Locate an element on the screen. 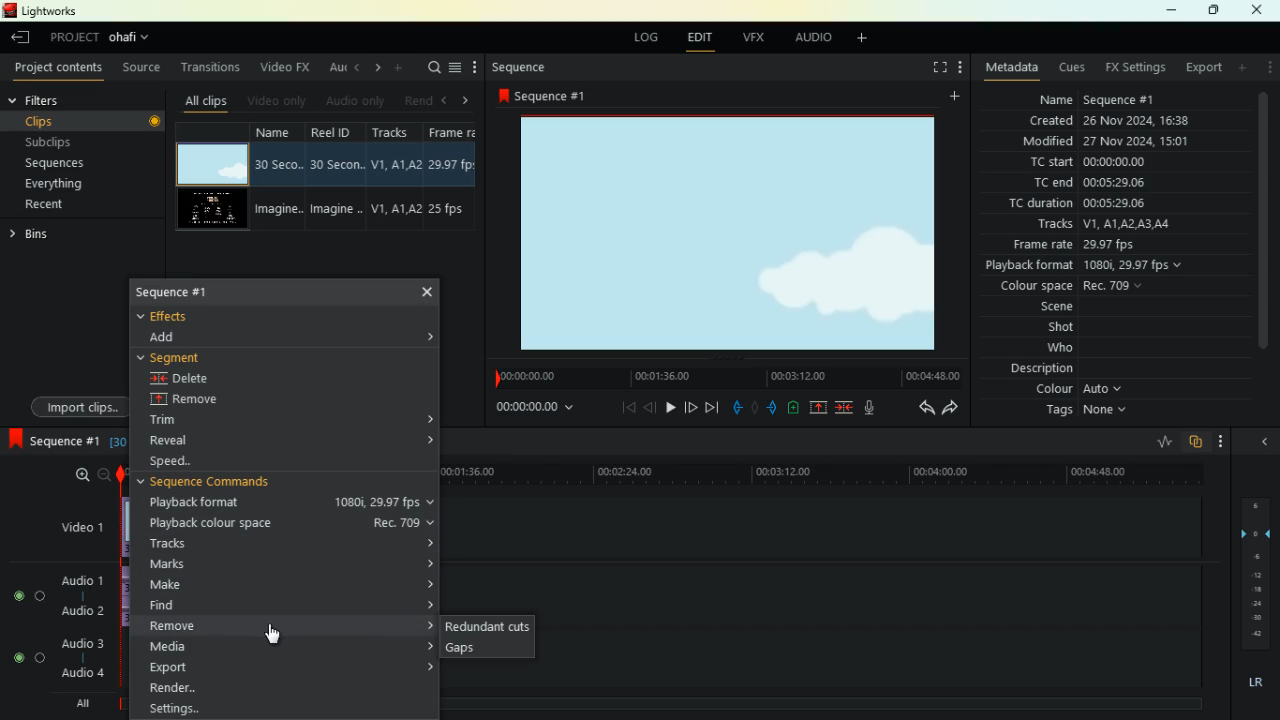  colour Auto is located at coordinates (1079, 390).